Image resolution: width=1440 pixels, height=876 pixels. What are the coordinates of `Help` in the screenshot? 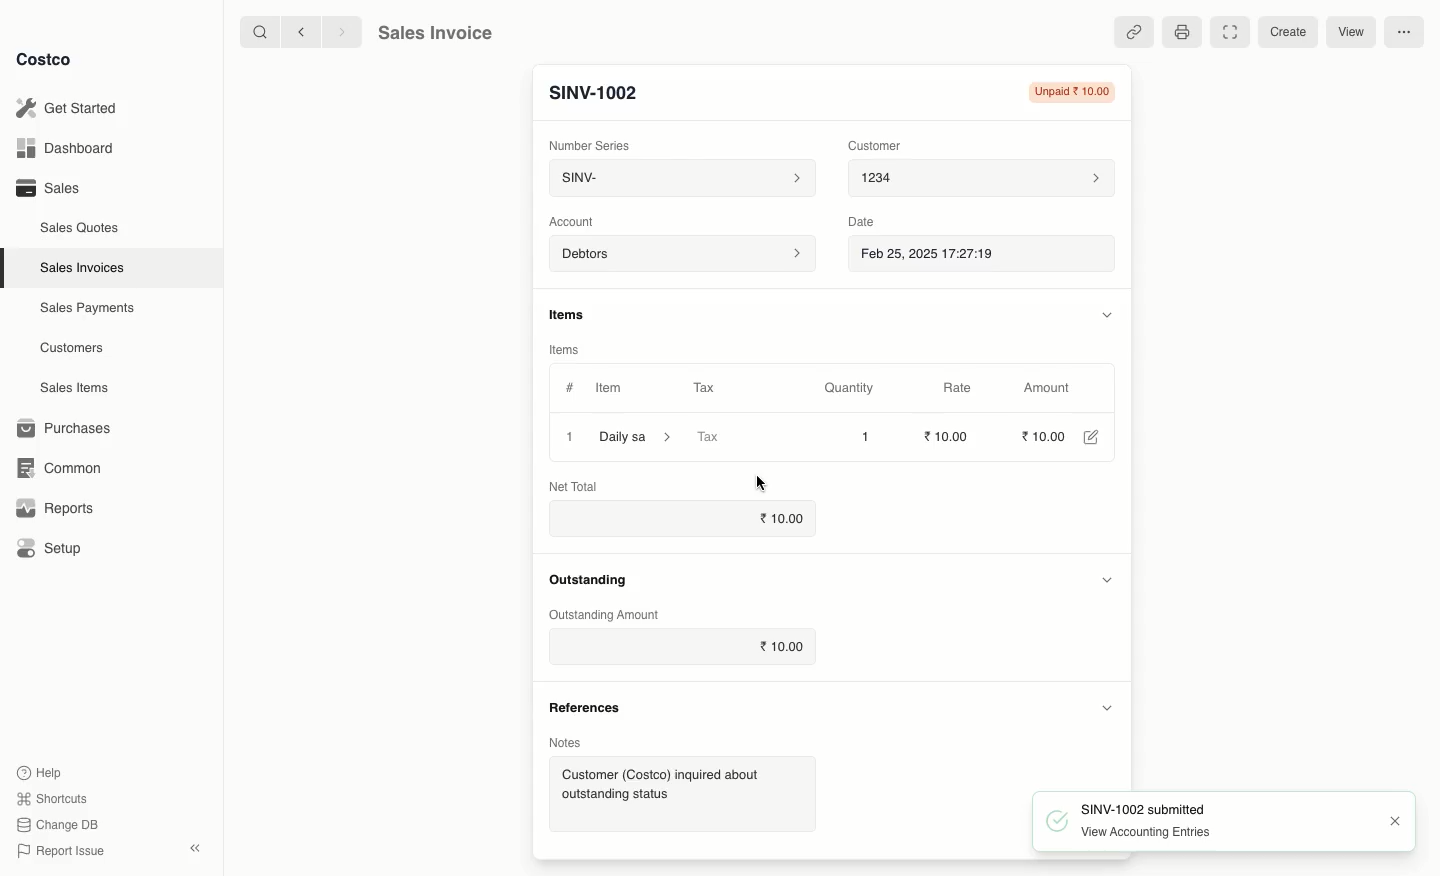 It's located at (43, 772).